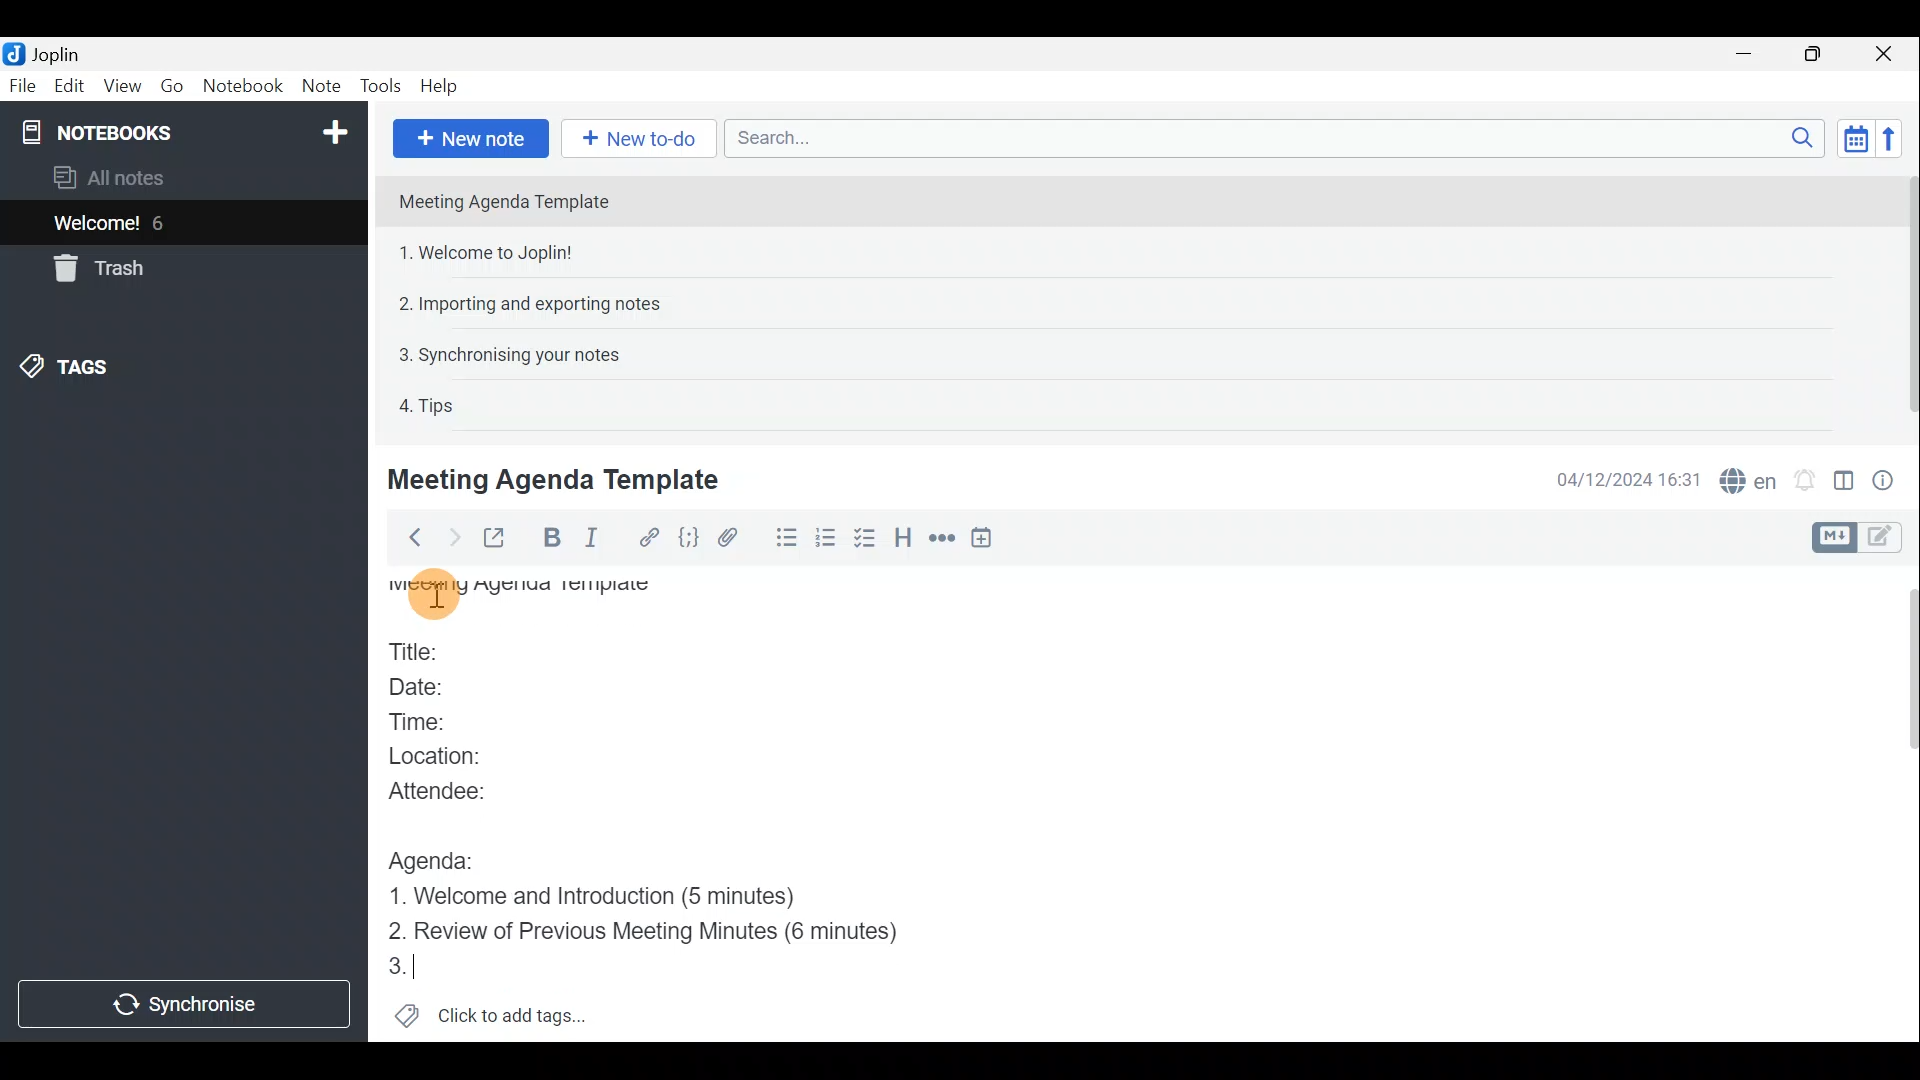  Describe the element at coordinates (184, 1002) in the screenshot. I see `Synchronise` at that location.